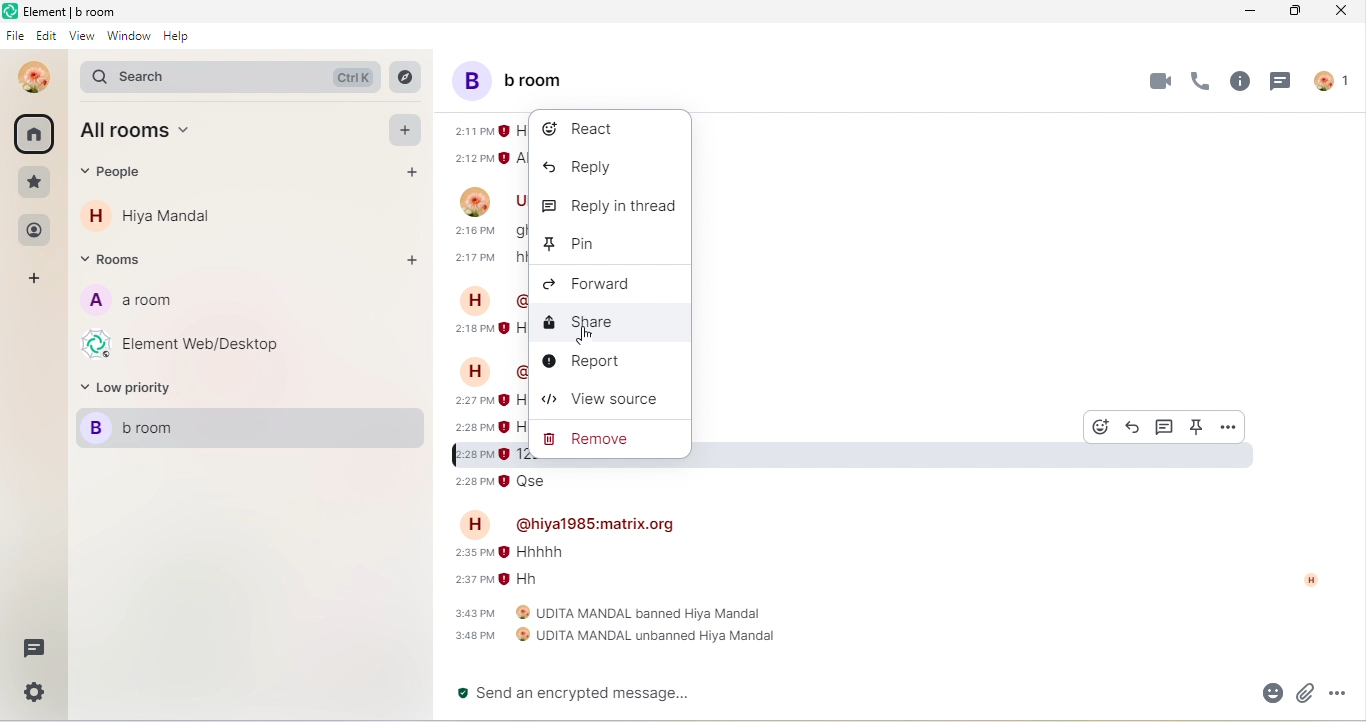 The height and width of the screenshot is (722, 1366). Describe the element at coordinates (37, 280) in the screenshot. I see `add` at that location.